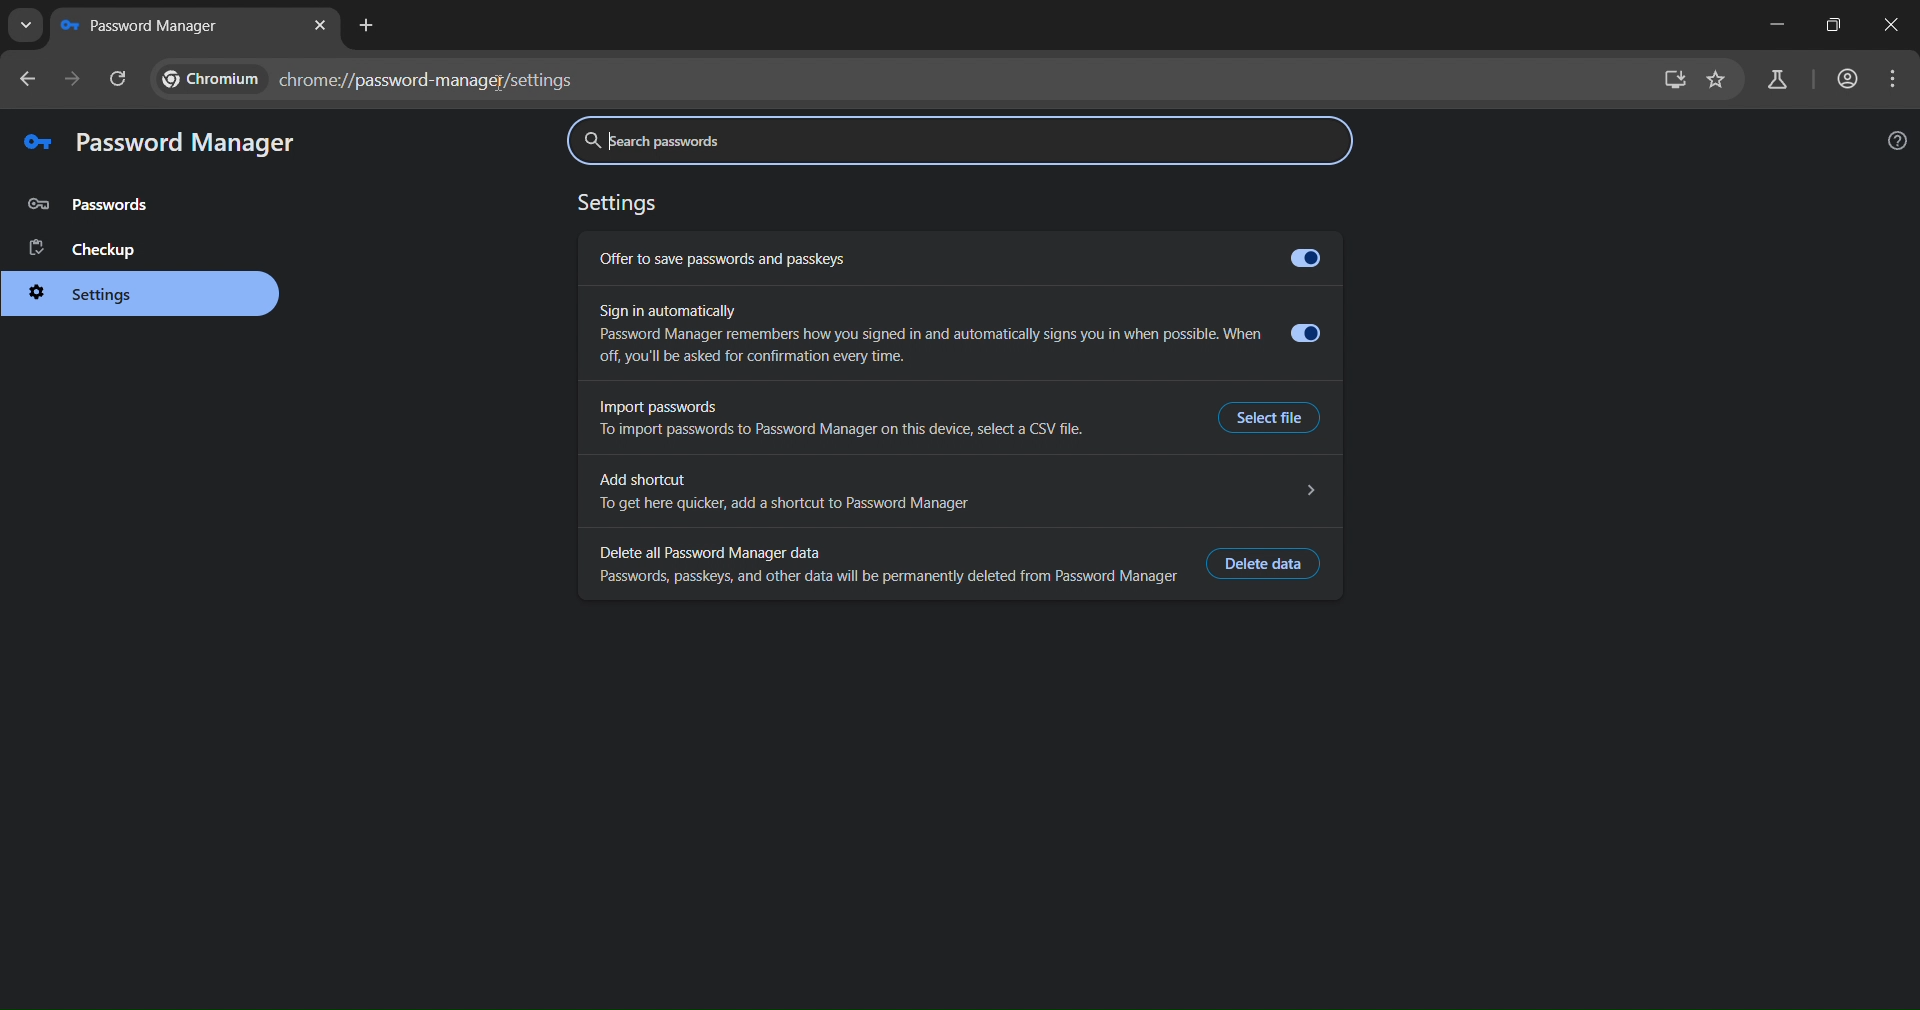 This screenshot has width=1920, height=1010. What do you see at coordinates (1849, 79) in the screenshot?
I see `accounts` at bounding box center [1849, 79].